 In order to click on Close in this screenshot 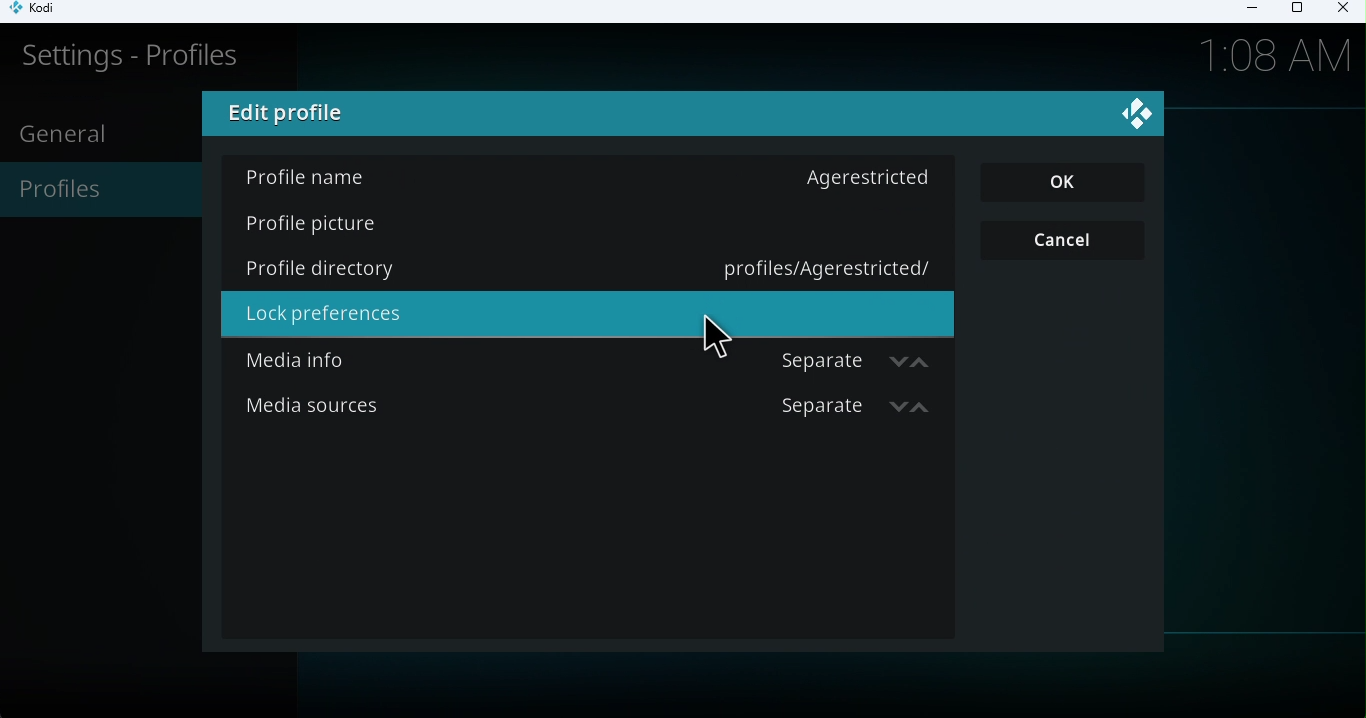, I will do `click(1340, 11)`.